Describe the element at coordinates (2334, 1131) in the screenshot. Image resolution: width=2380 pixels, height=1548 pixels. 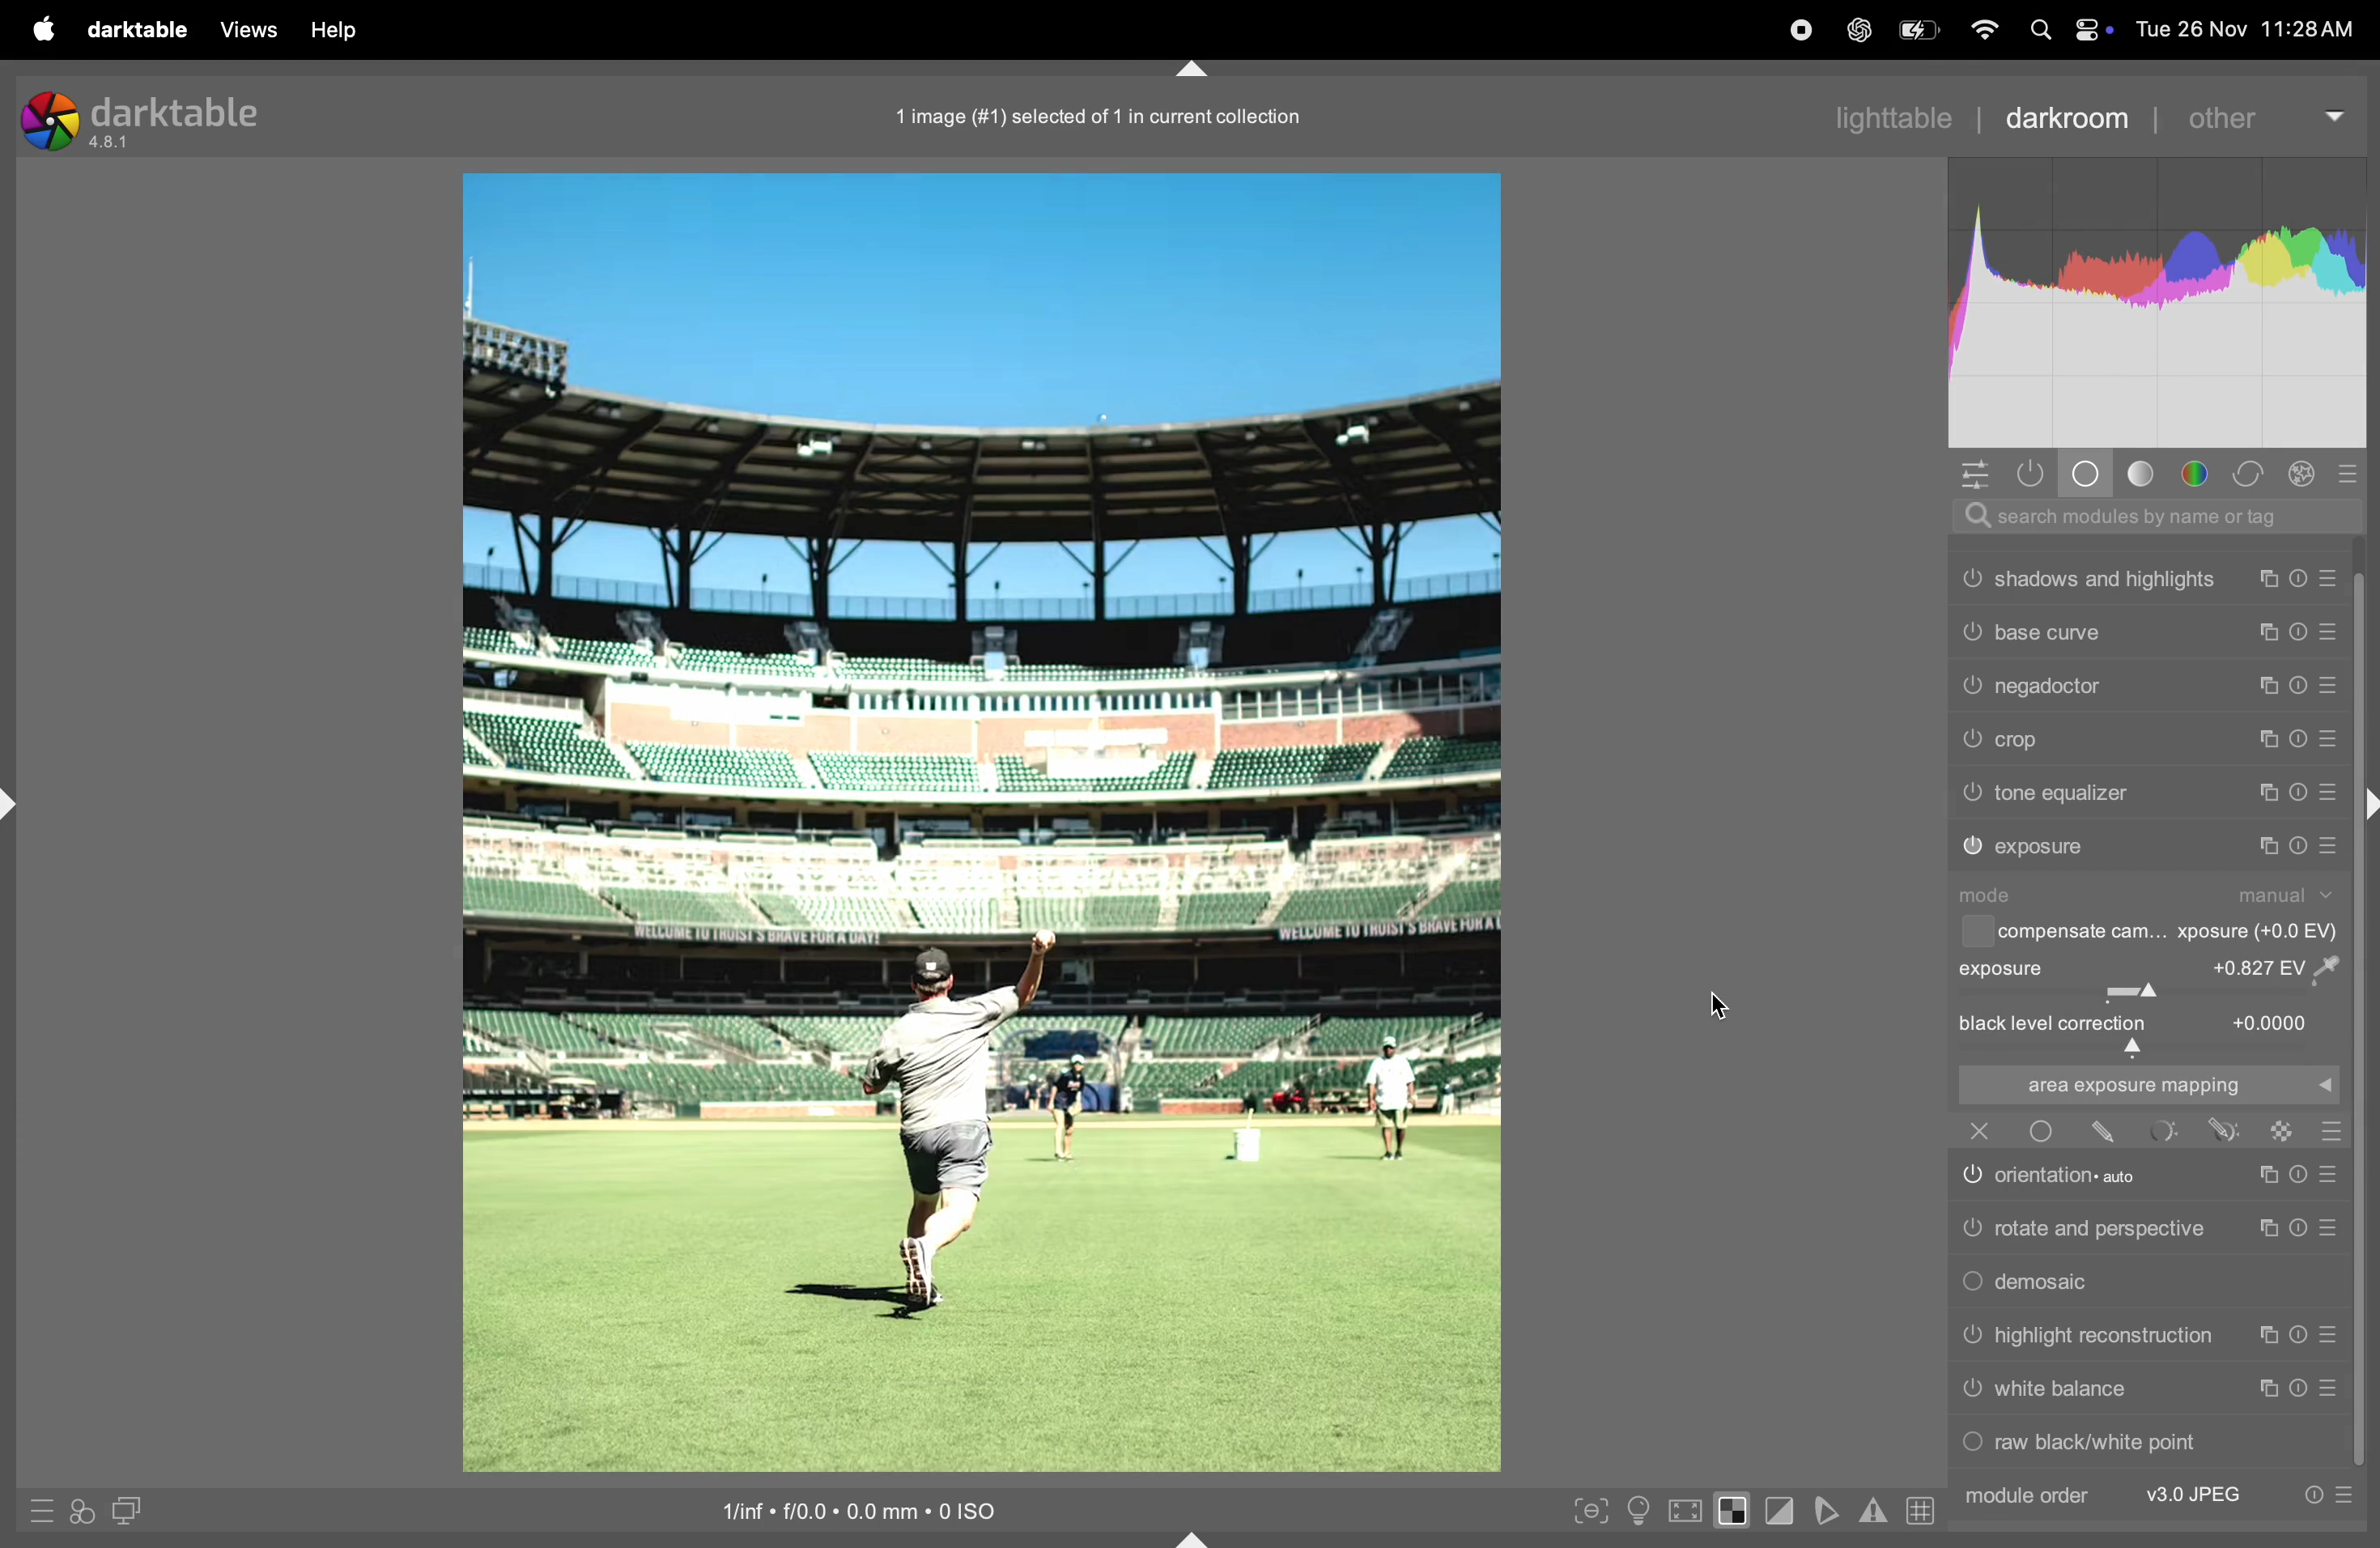
I see `Preset` at that location.